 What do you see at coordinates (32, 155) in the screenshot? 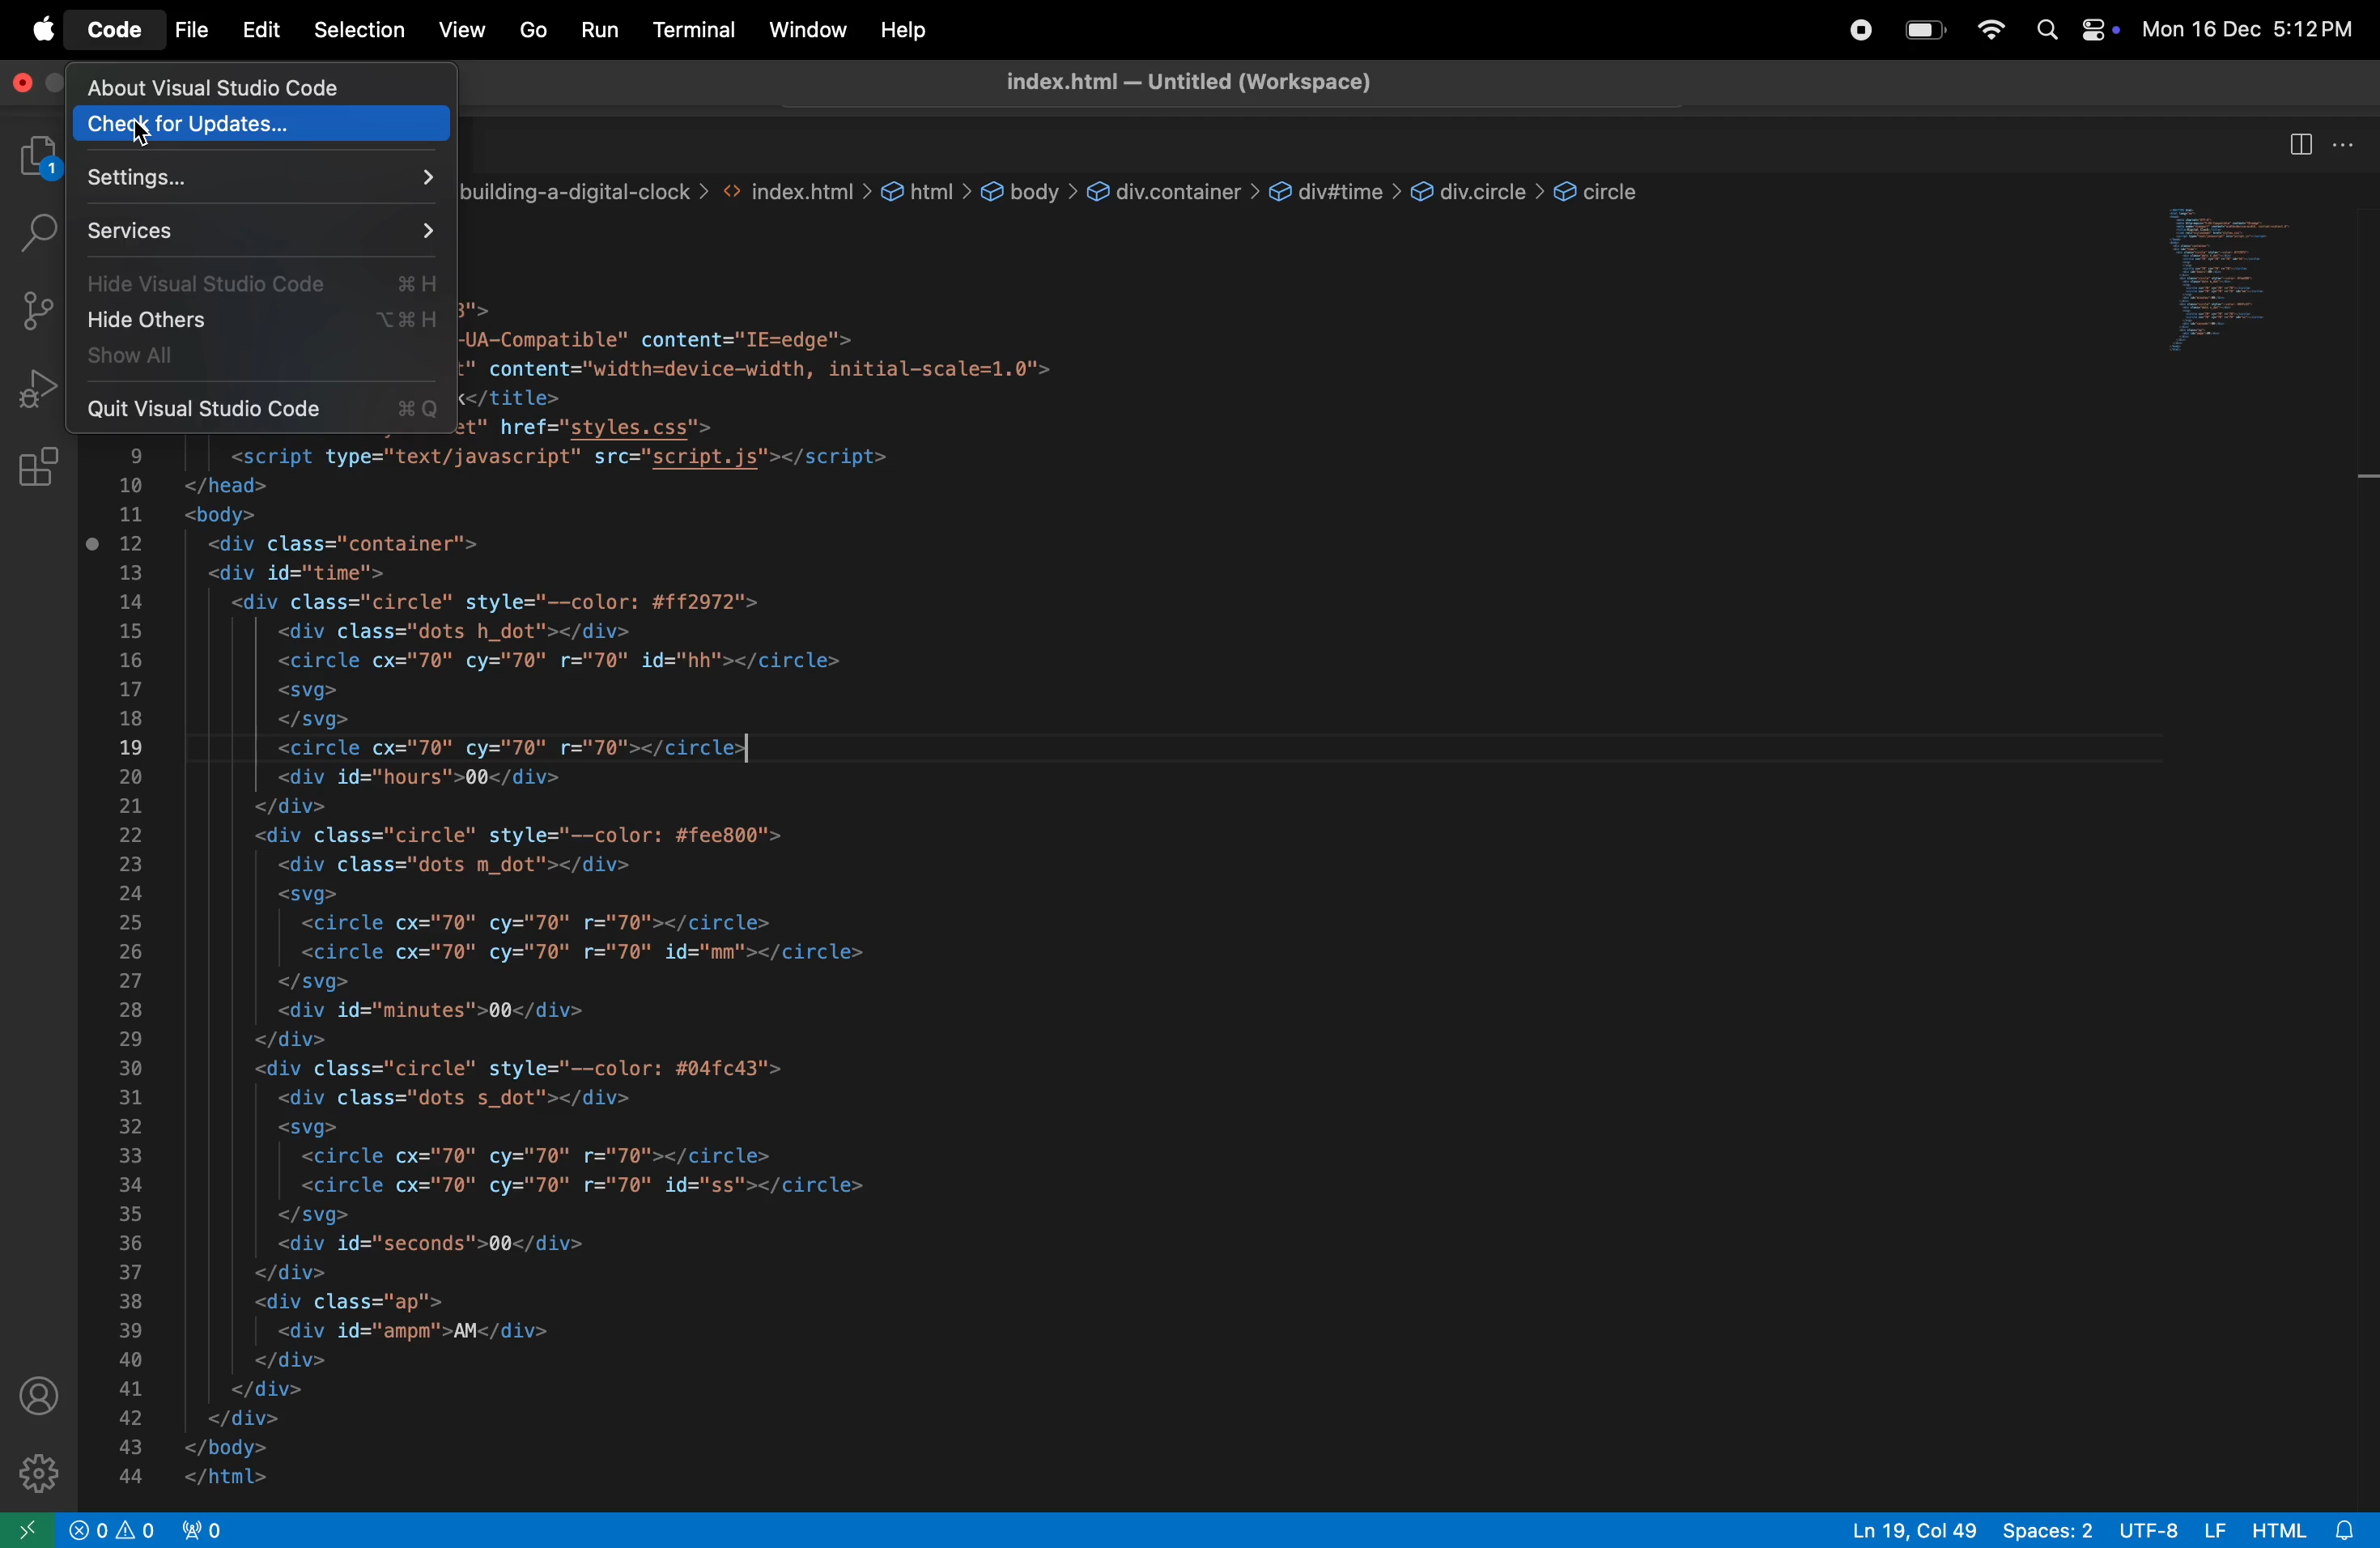
I see `explorer` at bounding box center [32, 155].